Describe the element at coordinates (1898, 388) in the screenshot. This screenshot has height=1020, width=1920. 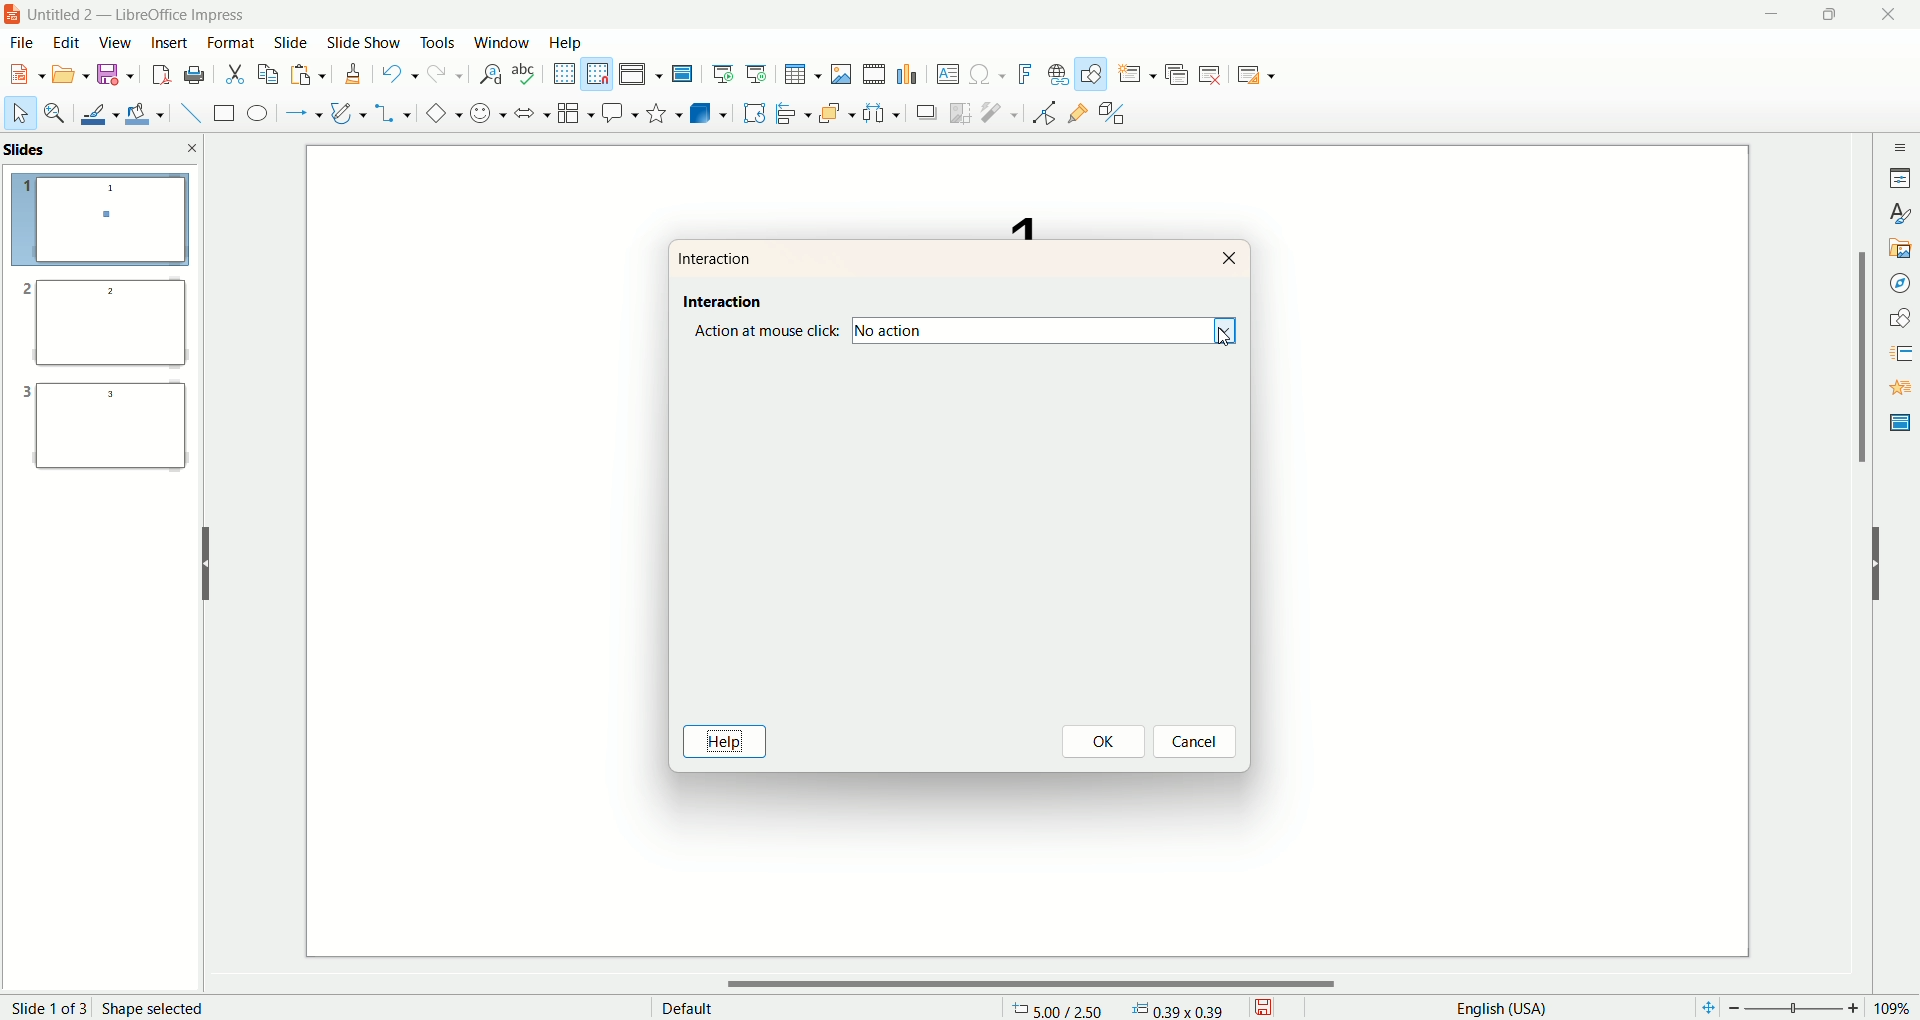
I see `animation` at that location.